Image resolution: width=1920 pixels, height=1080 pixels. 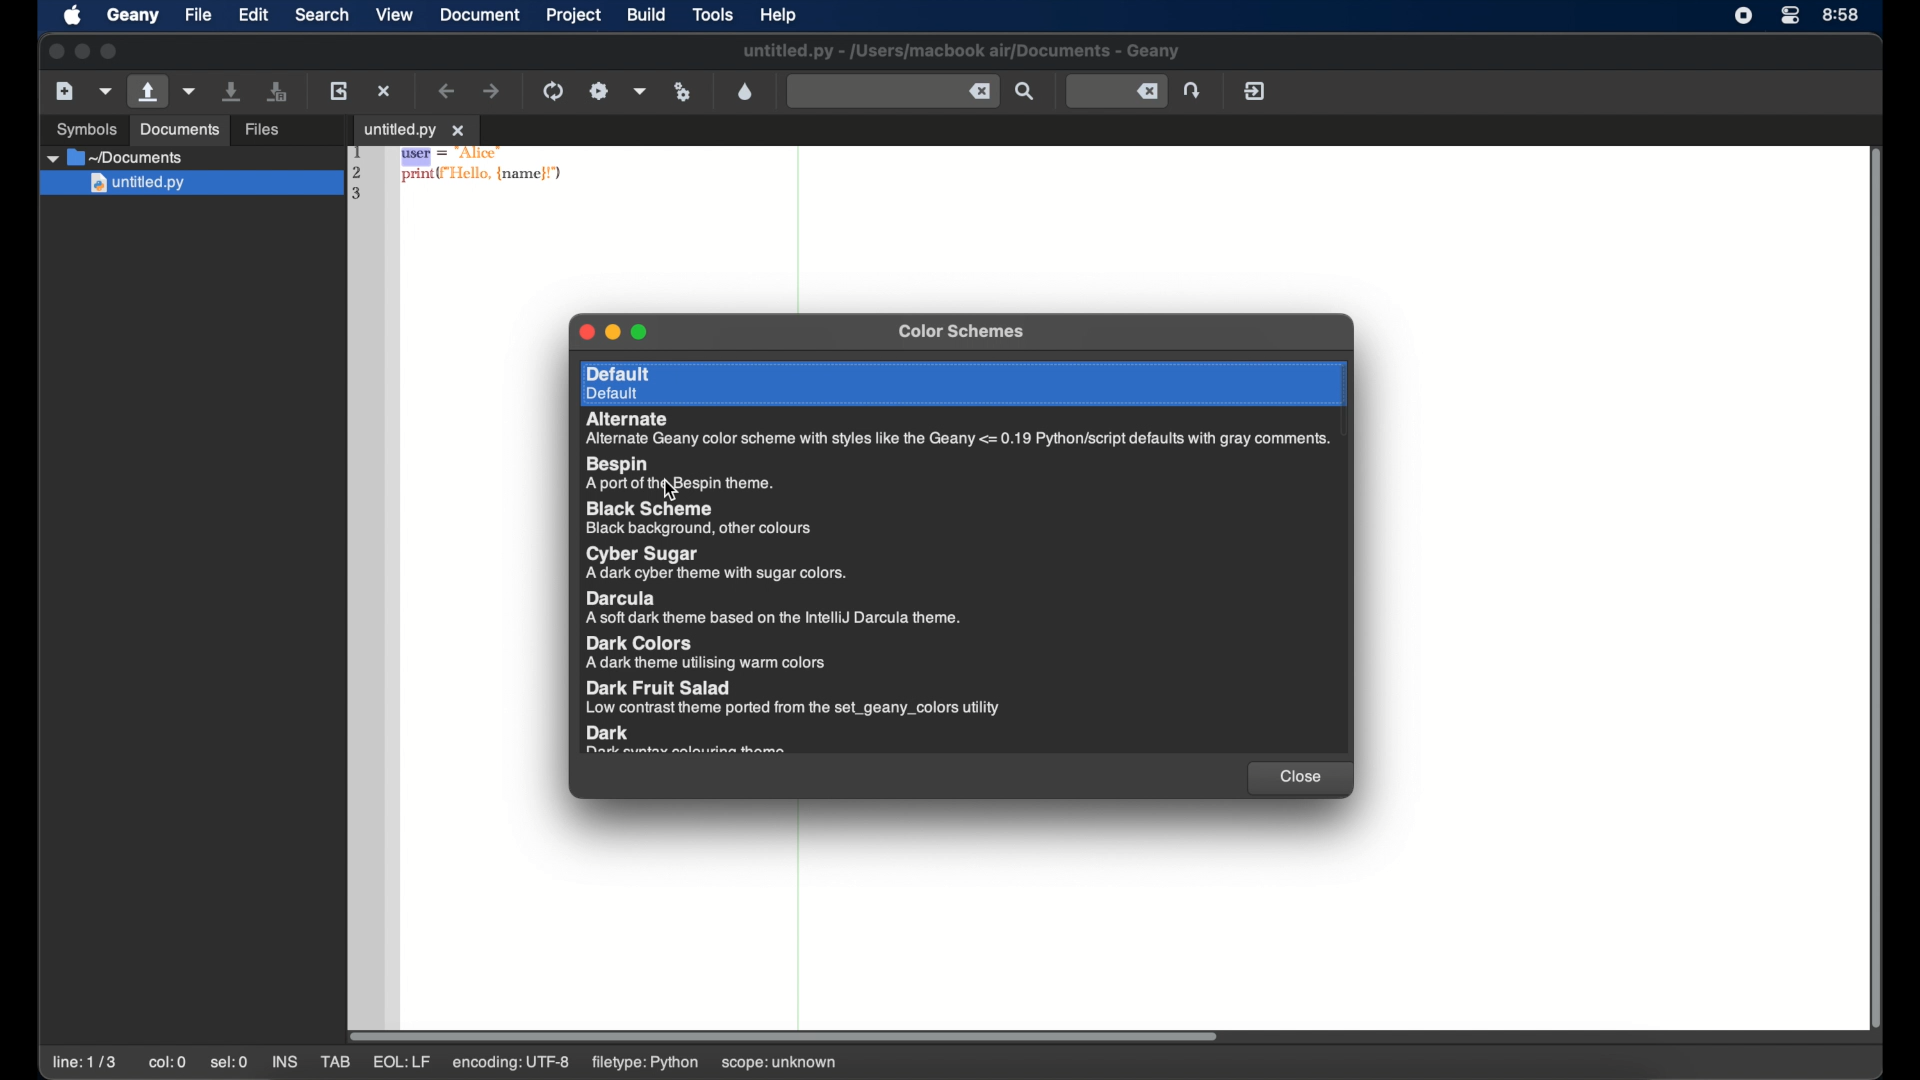 I want to click on color schemes, so click(x=962, y=332).